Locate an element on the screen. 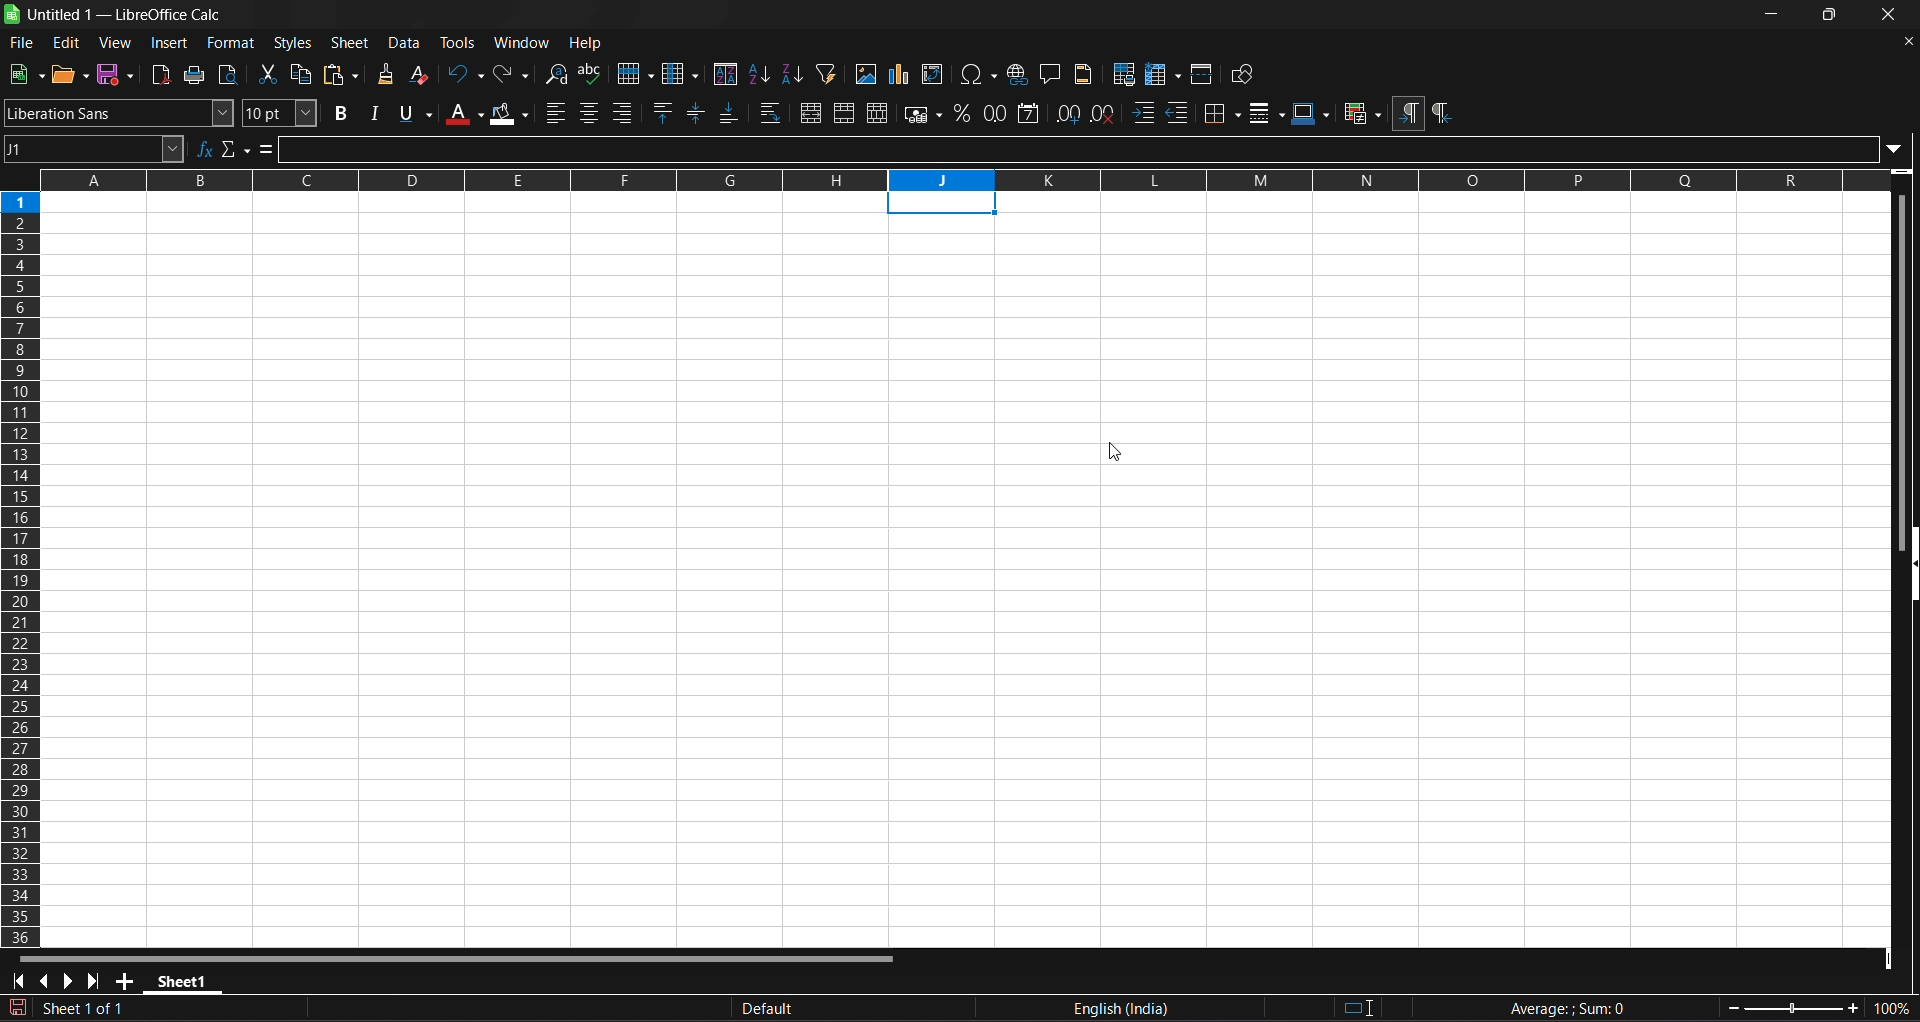  insert comment is located at coordinates (1054, 73).